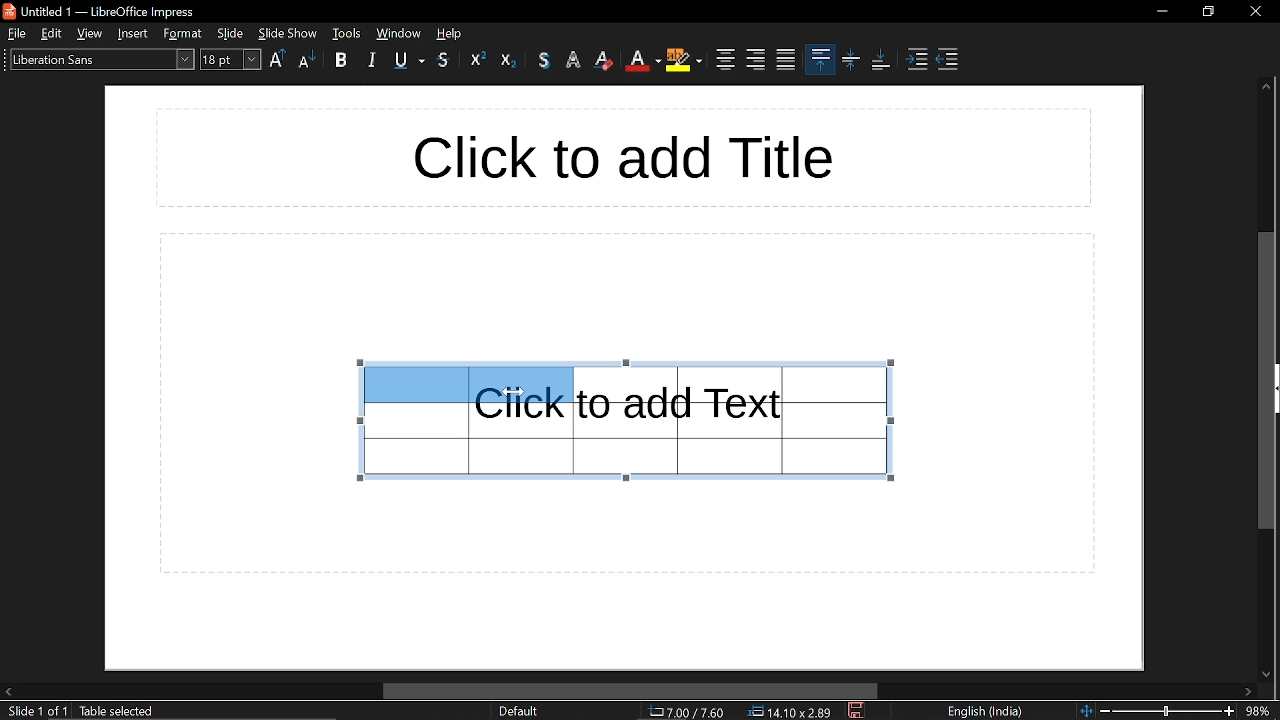 This screenshot has height=720, width=1280. Describe the element at coordinates (410, 62) in the screenshot. I see `underline` at that location.